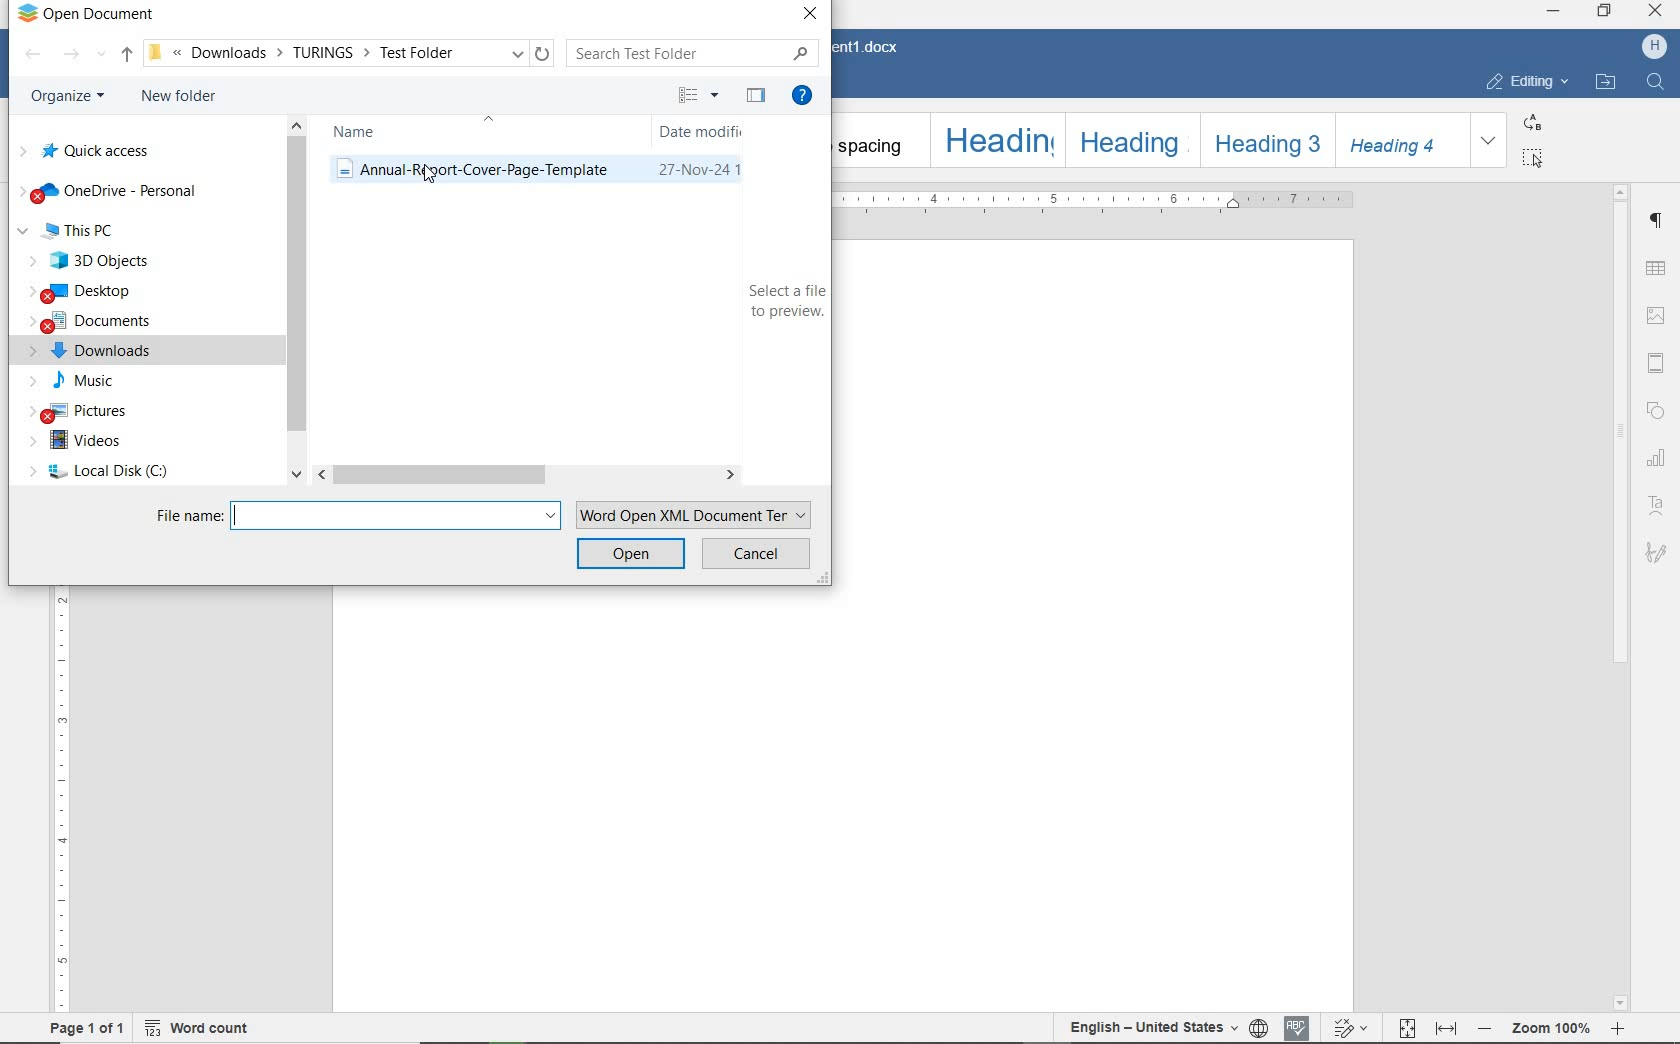 The width and height of the screenshot is (1680, 1044). Describe the element at coordinates (700, 132) in the screenshot. I see `DATE MODIFIED` at that location.